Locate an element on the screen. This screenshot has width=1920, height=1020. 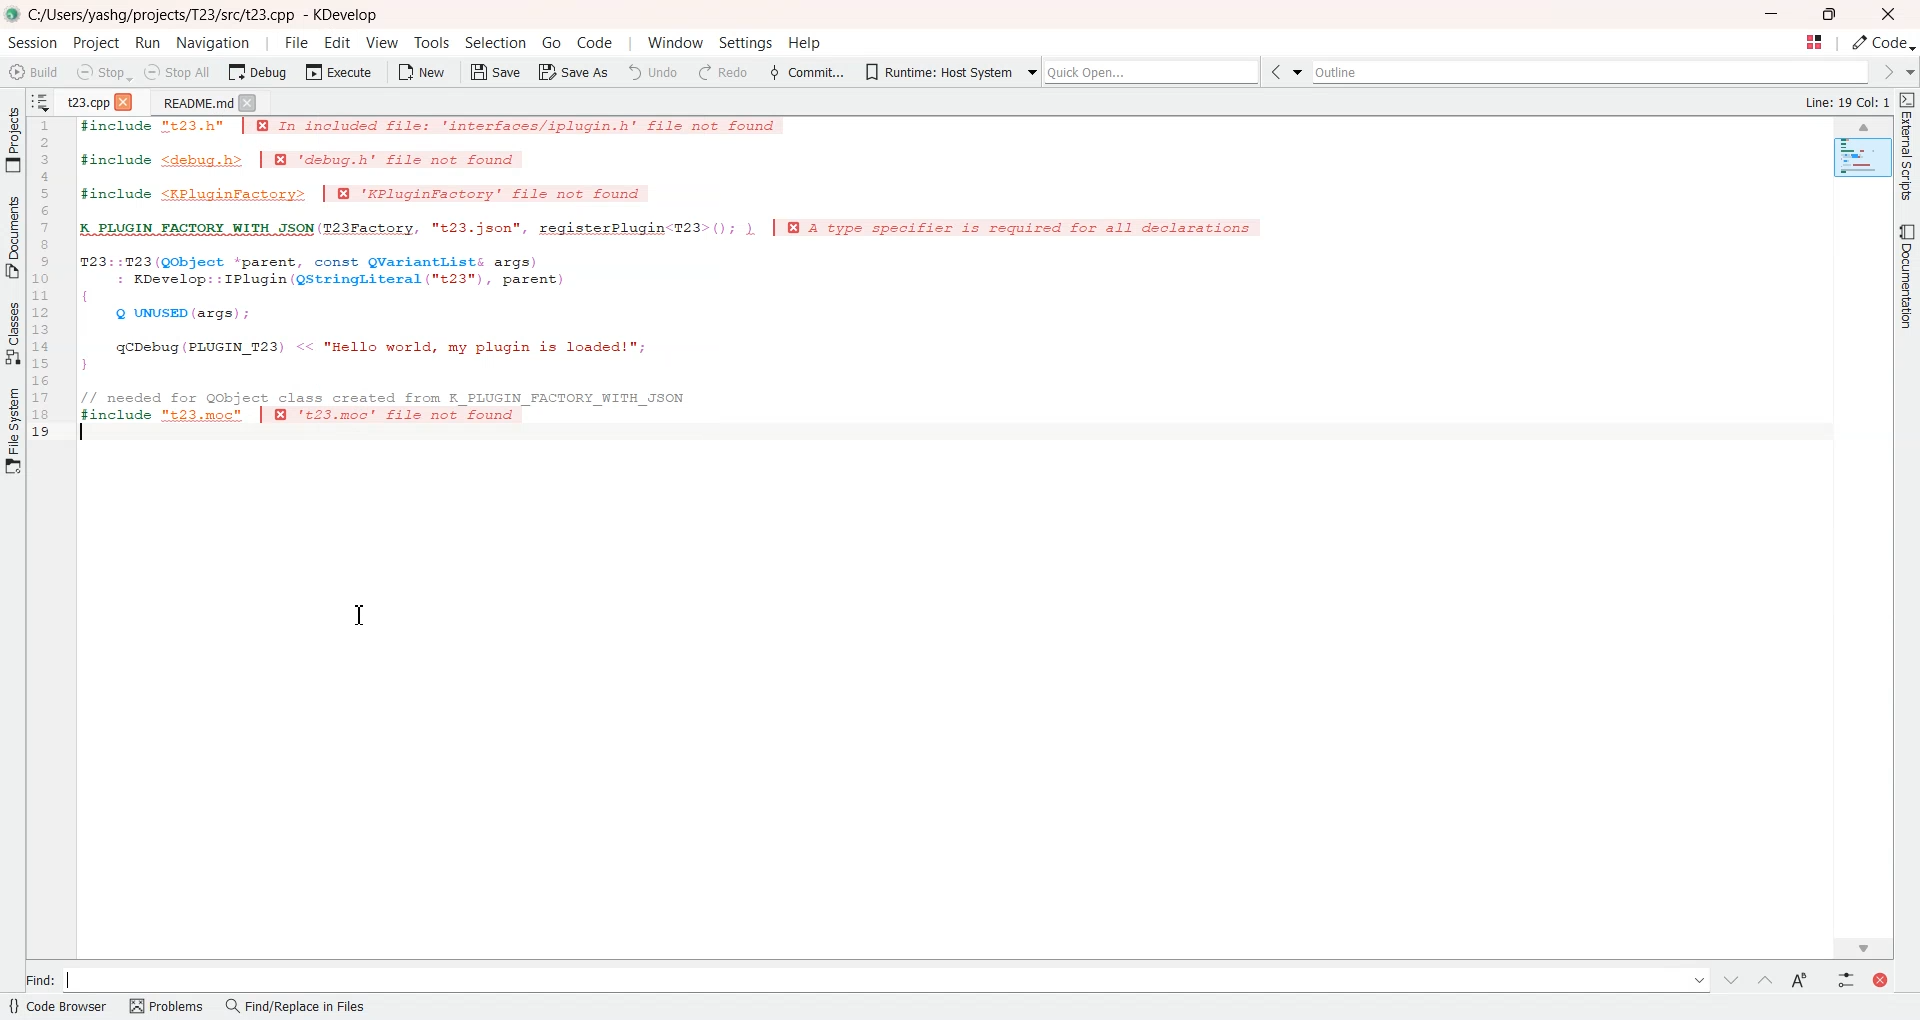
go is located at coordinates (551, 42).